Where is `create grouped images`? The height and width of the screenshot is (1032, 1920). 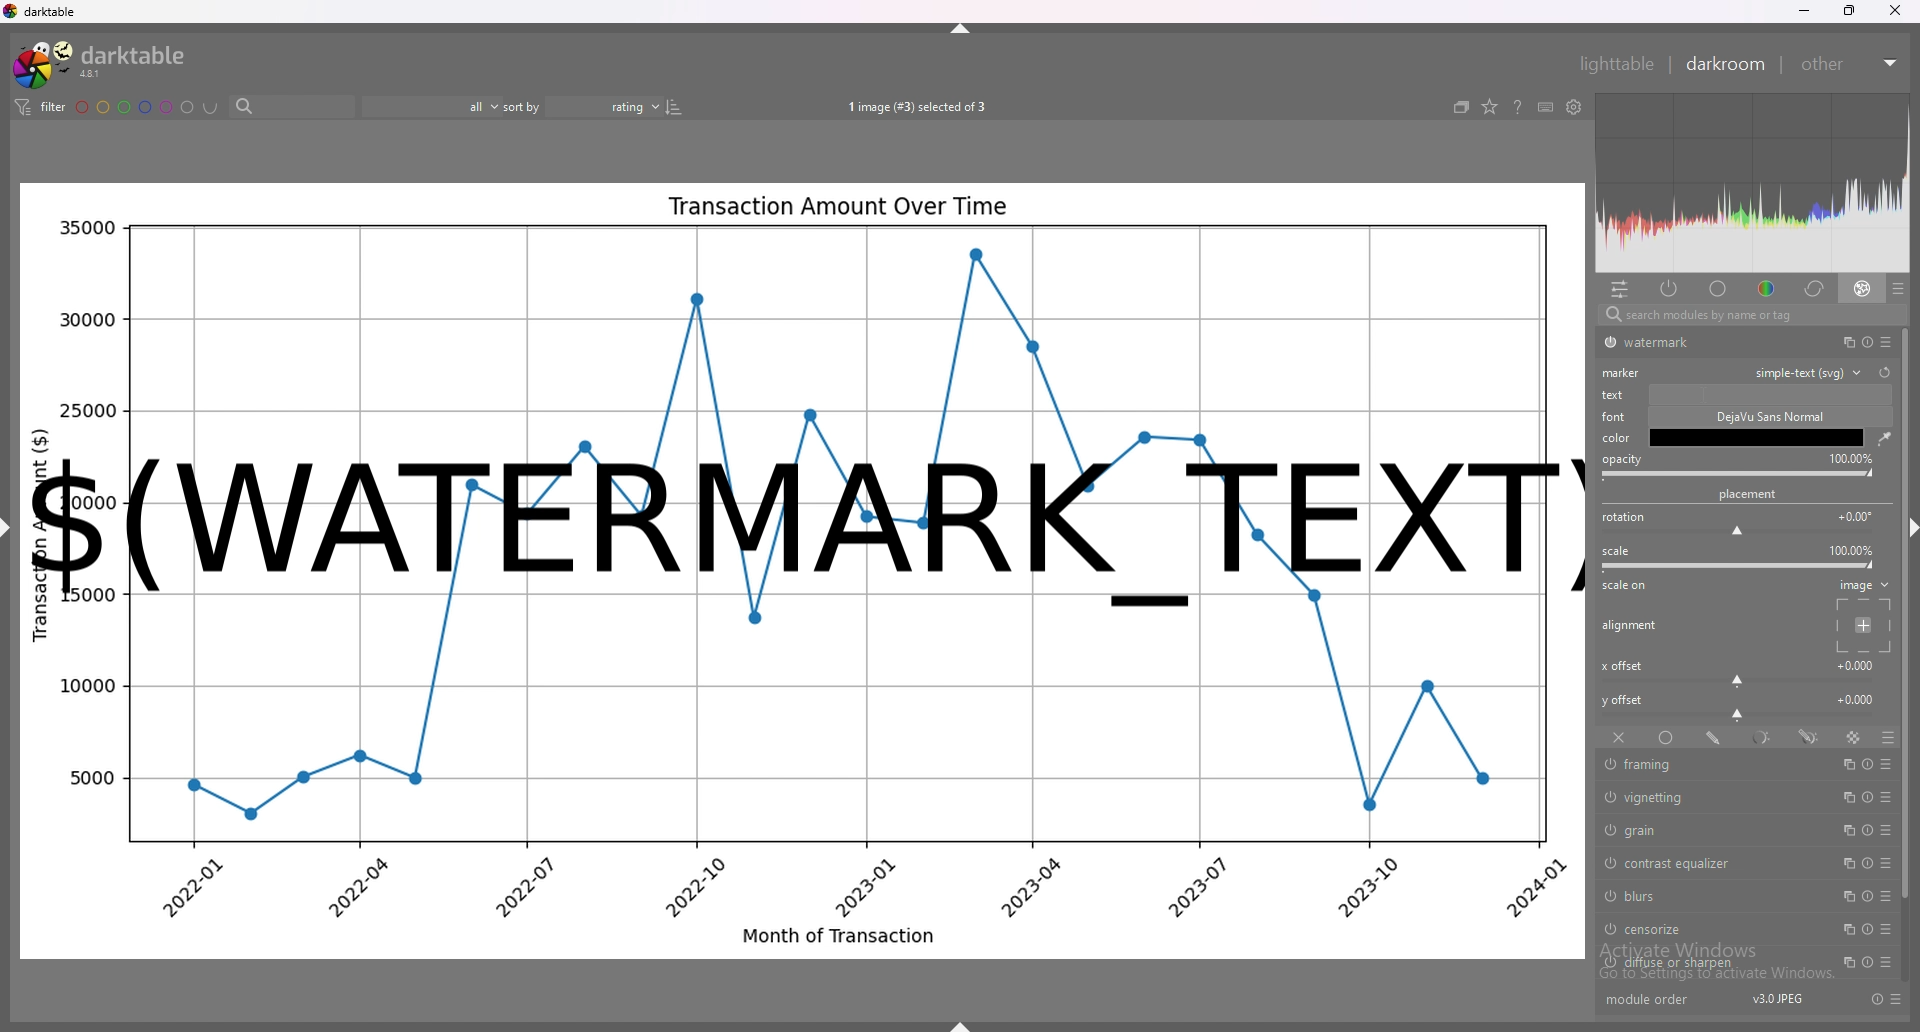
create grouped images is located at coordinates (1462, 107).